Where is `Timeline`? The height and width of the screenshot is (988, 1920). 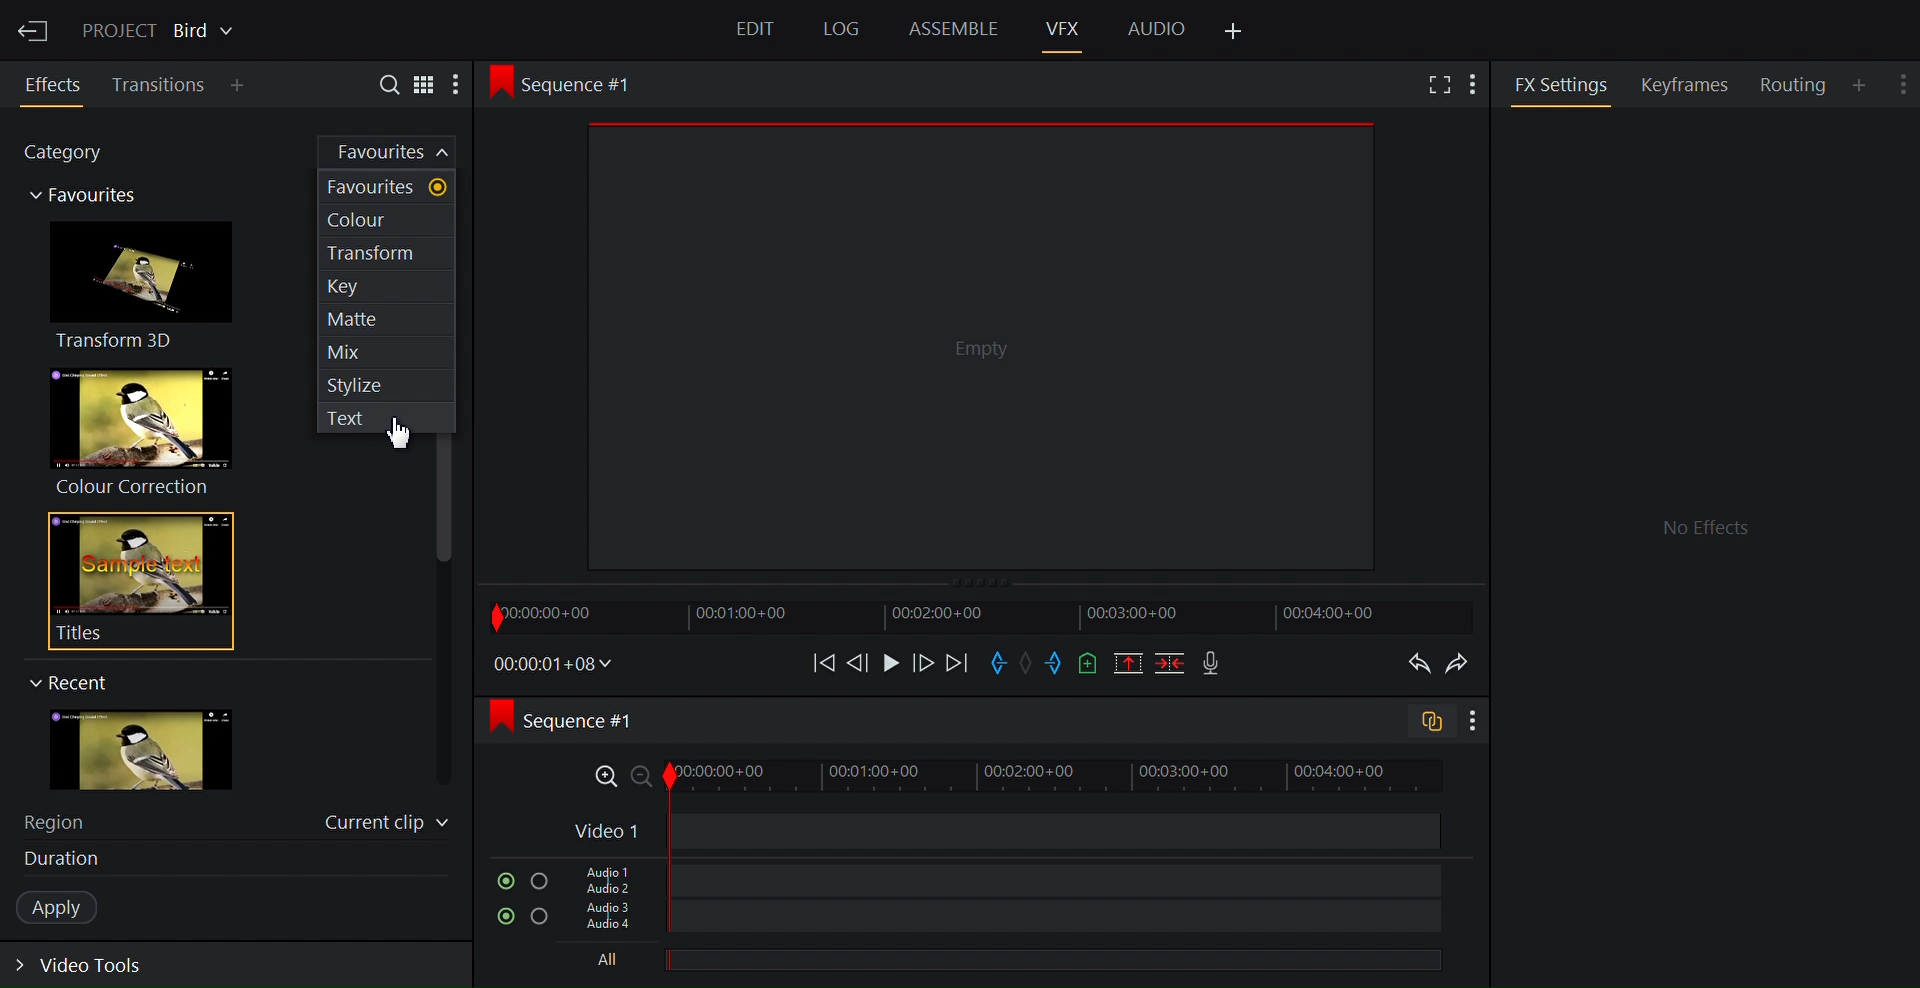 Timeline is located at coordinates (979, 616).